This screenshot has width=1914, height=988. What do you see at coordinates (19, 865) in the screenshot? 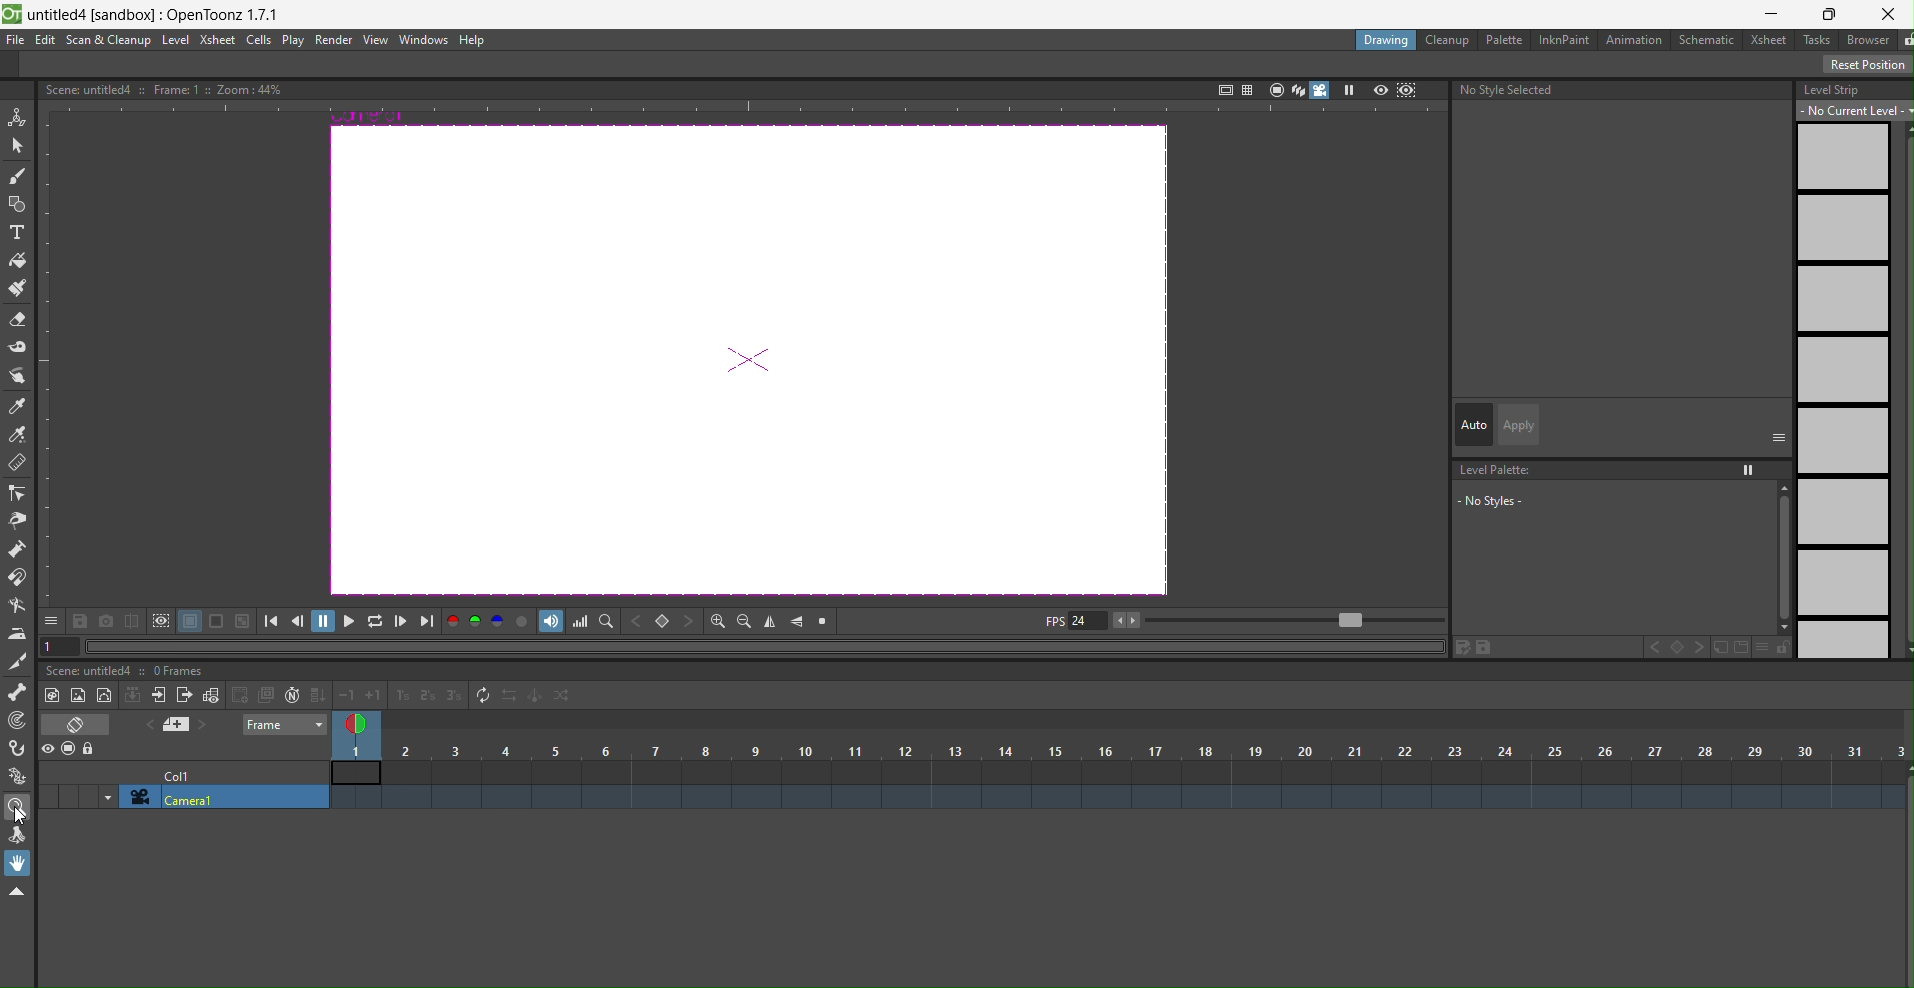
I see `` at bounding box center [19, 865].